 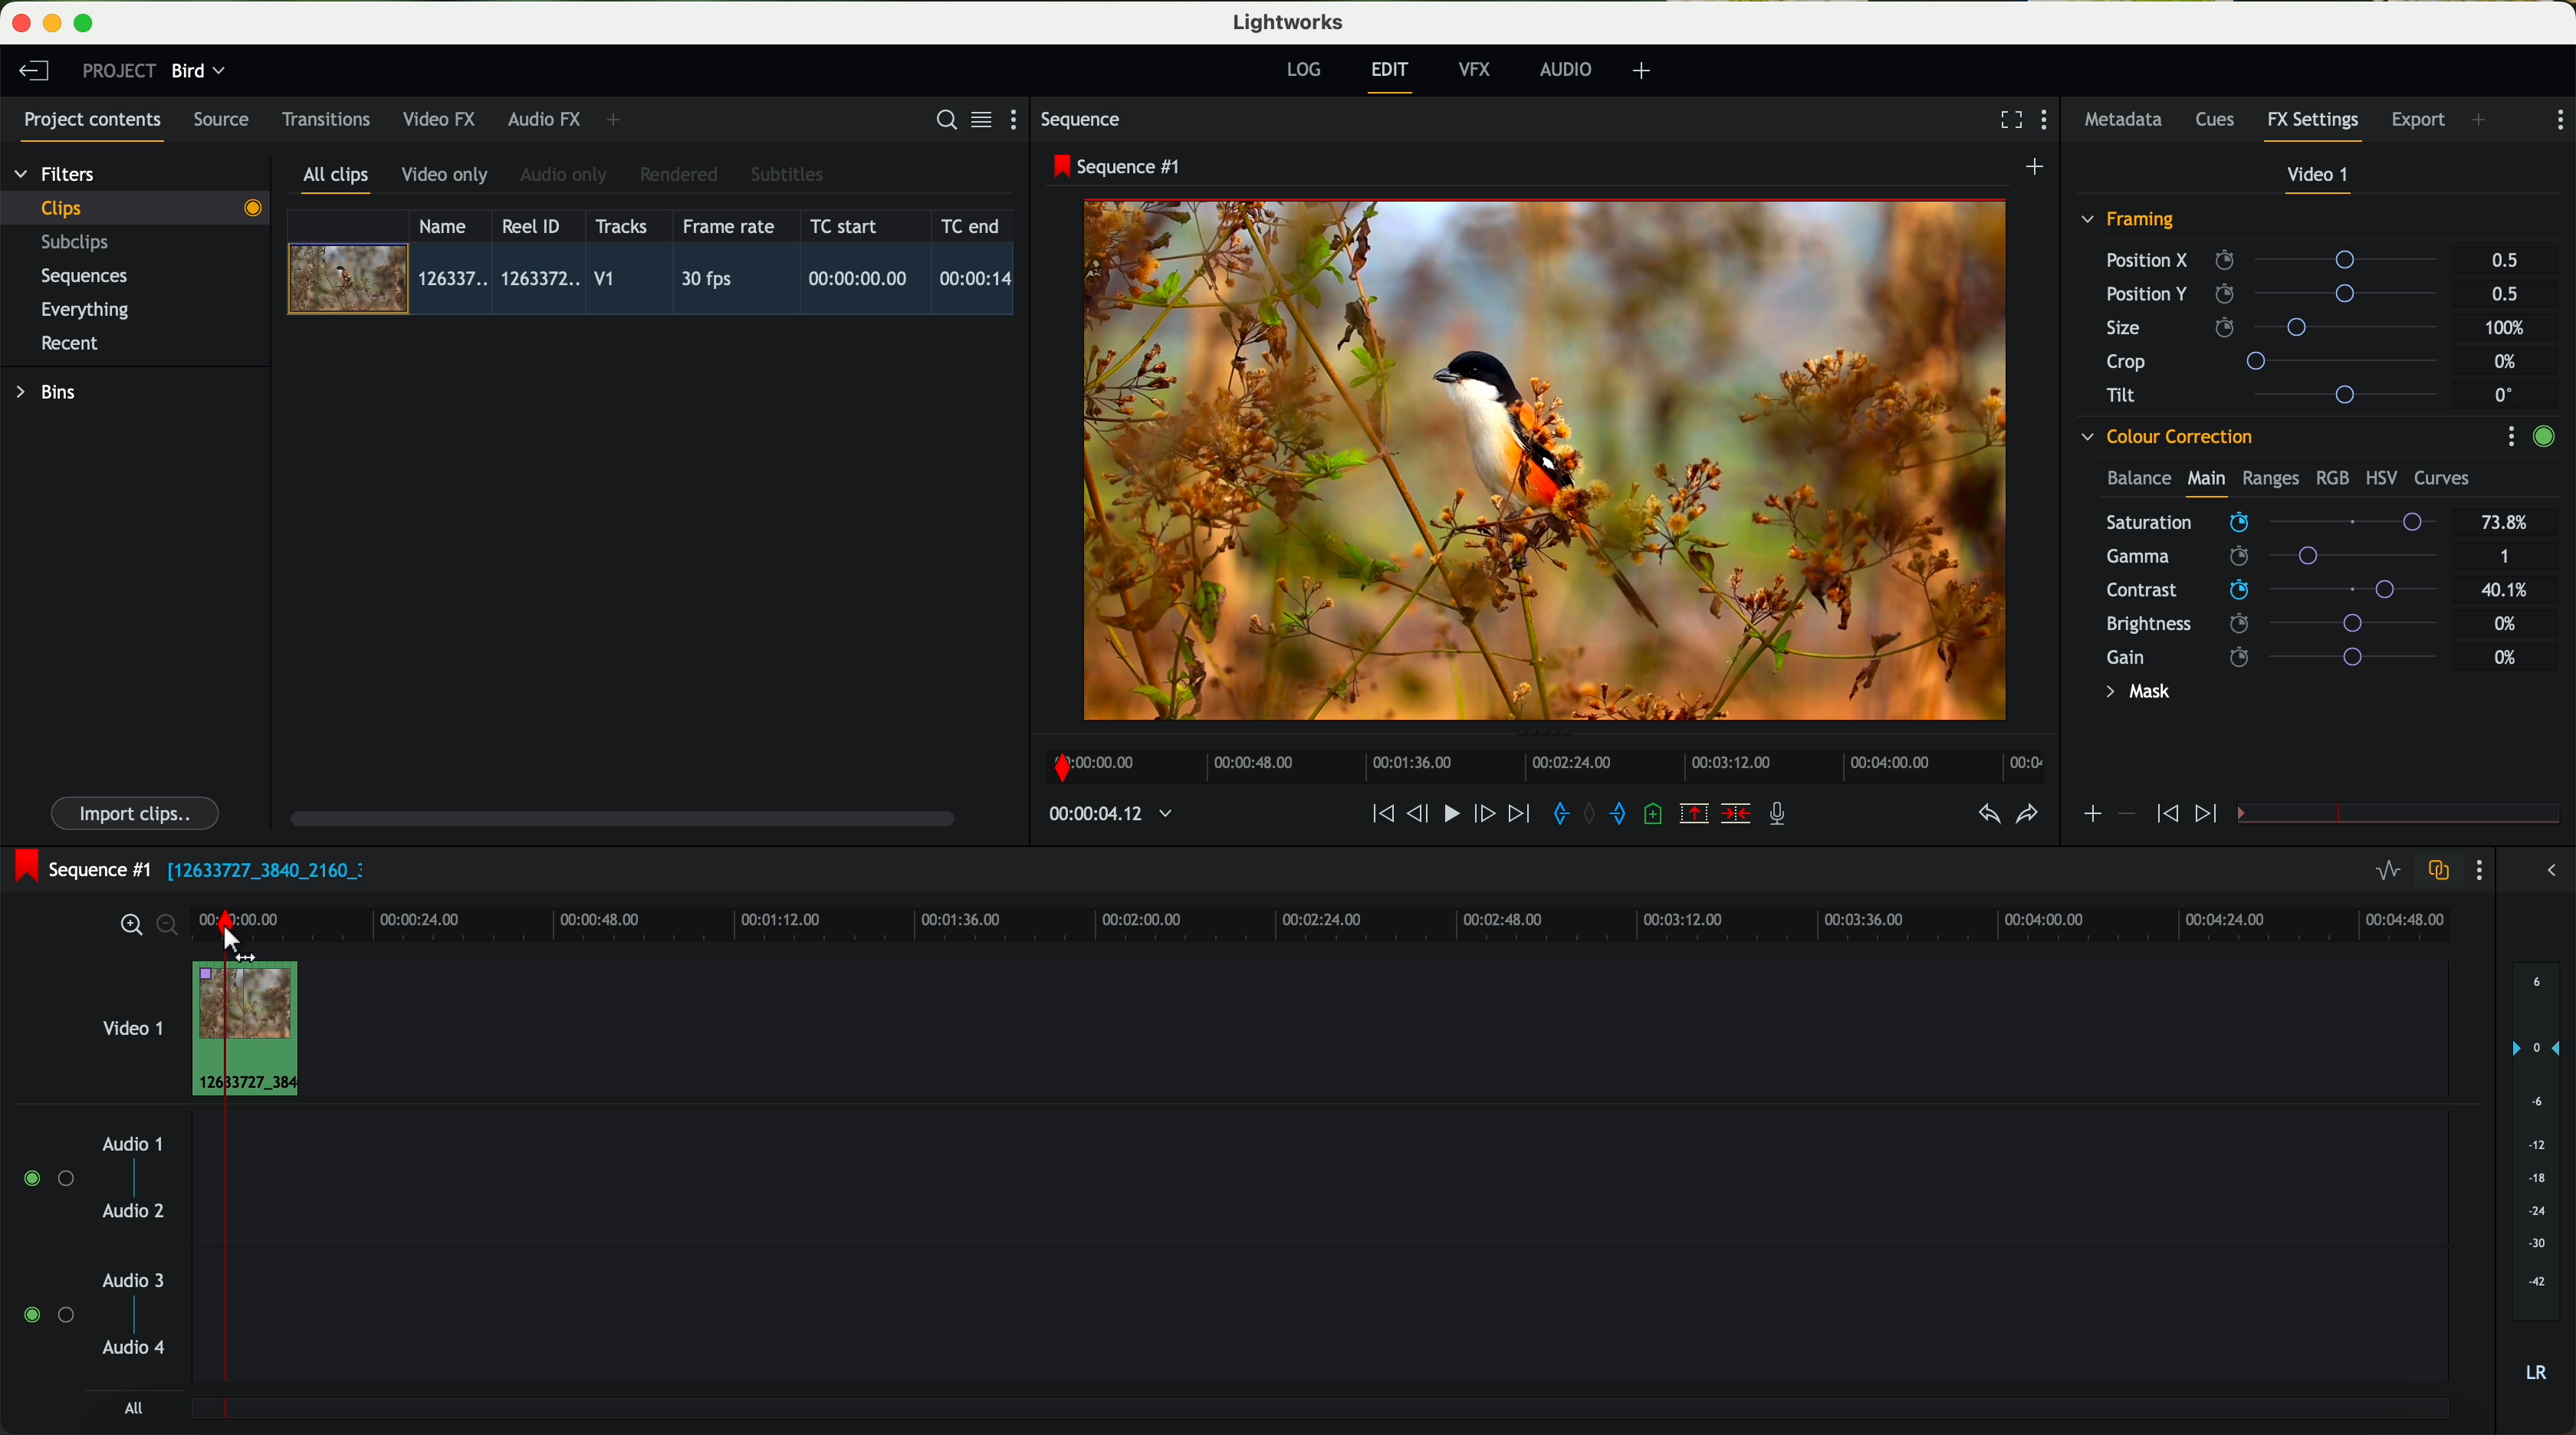 I want to click on video 1, so click(x=2320, y=179).